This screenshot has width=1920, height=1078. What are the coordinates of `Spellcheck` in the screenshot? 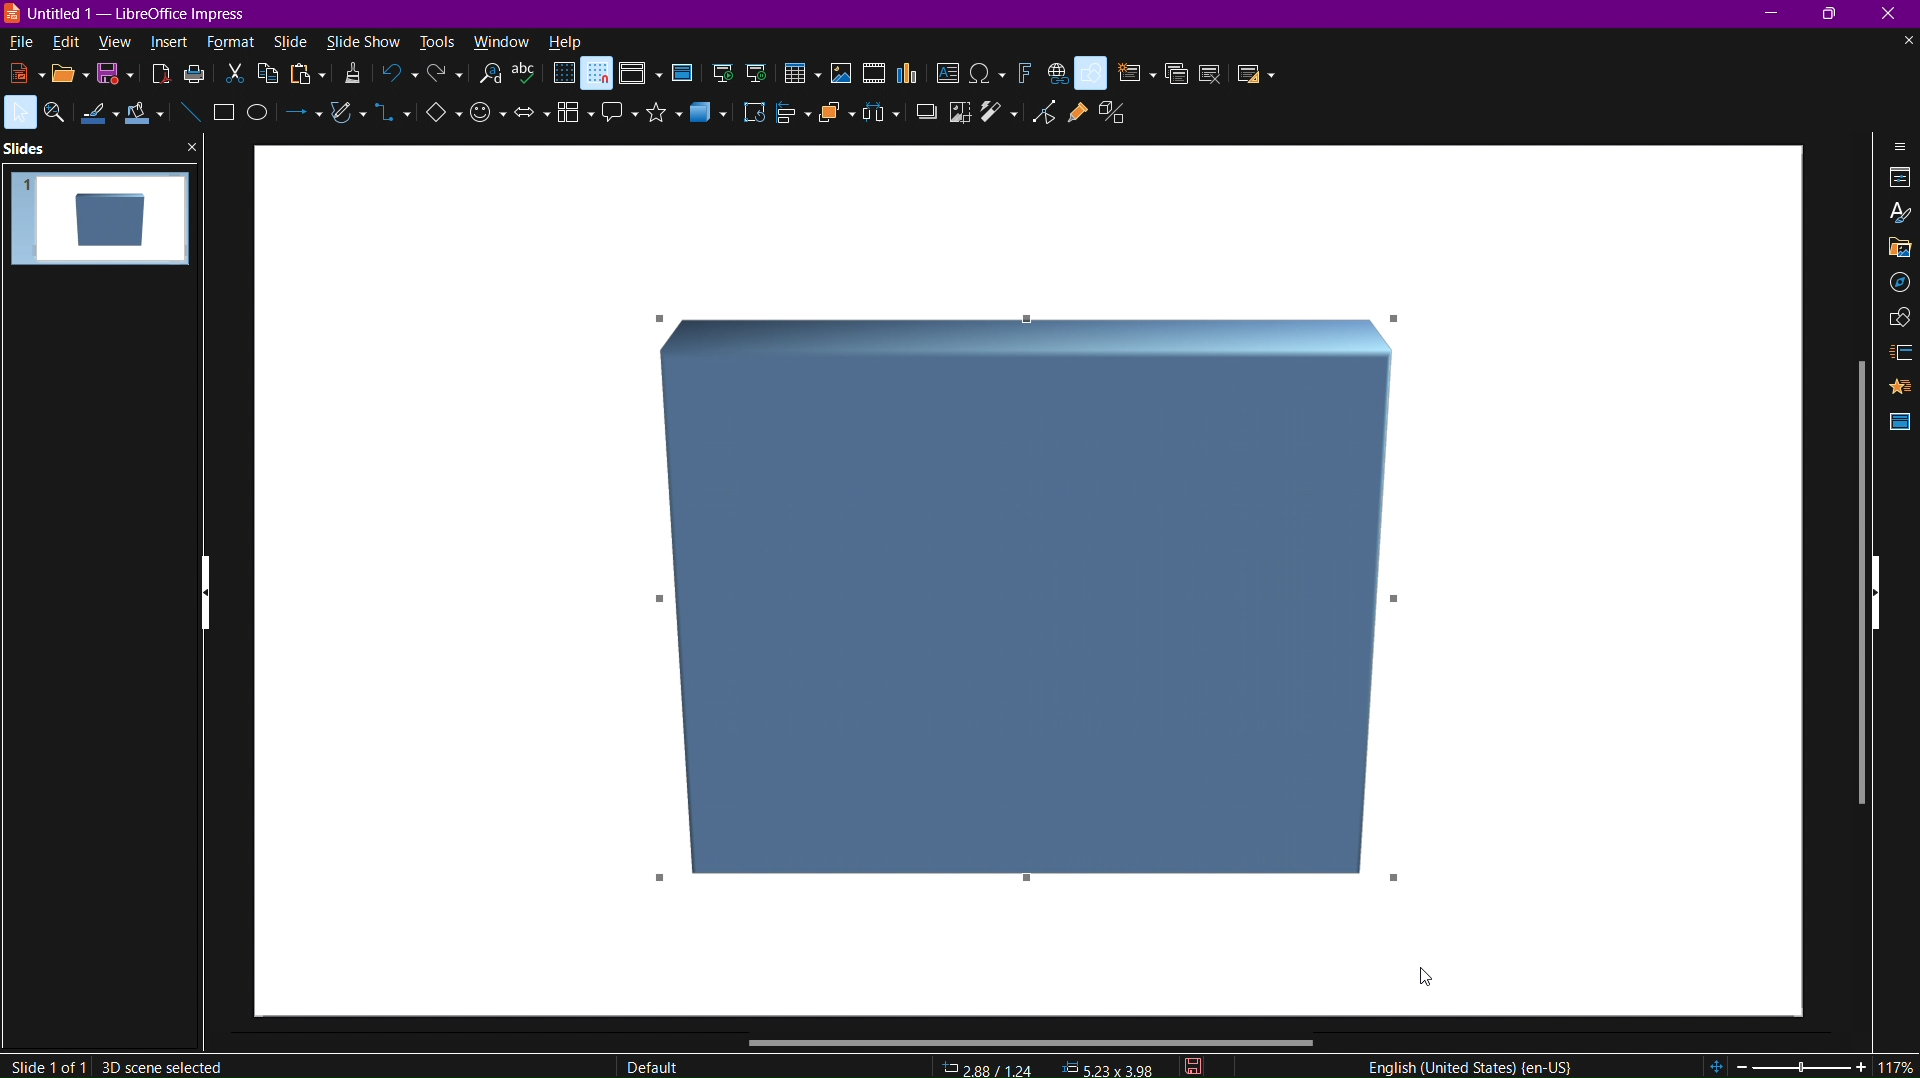 It's located at (529, 78).